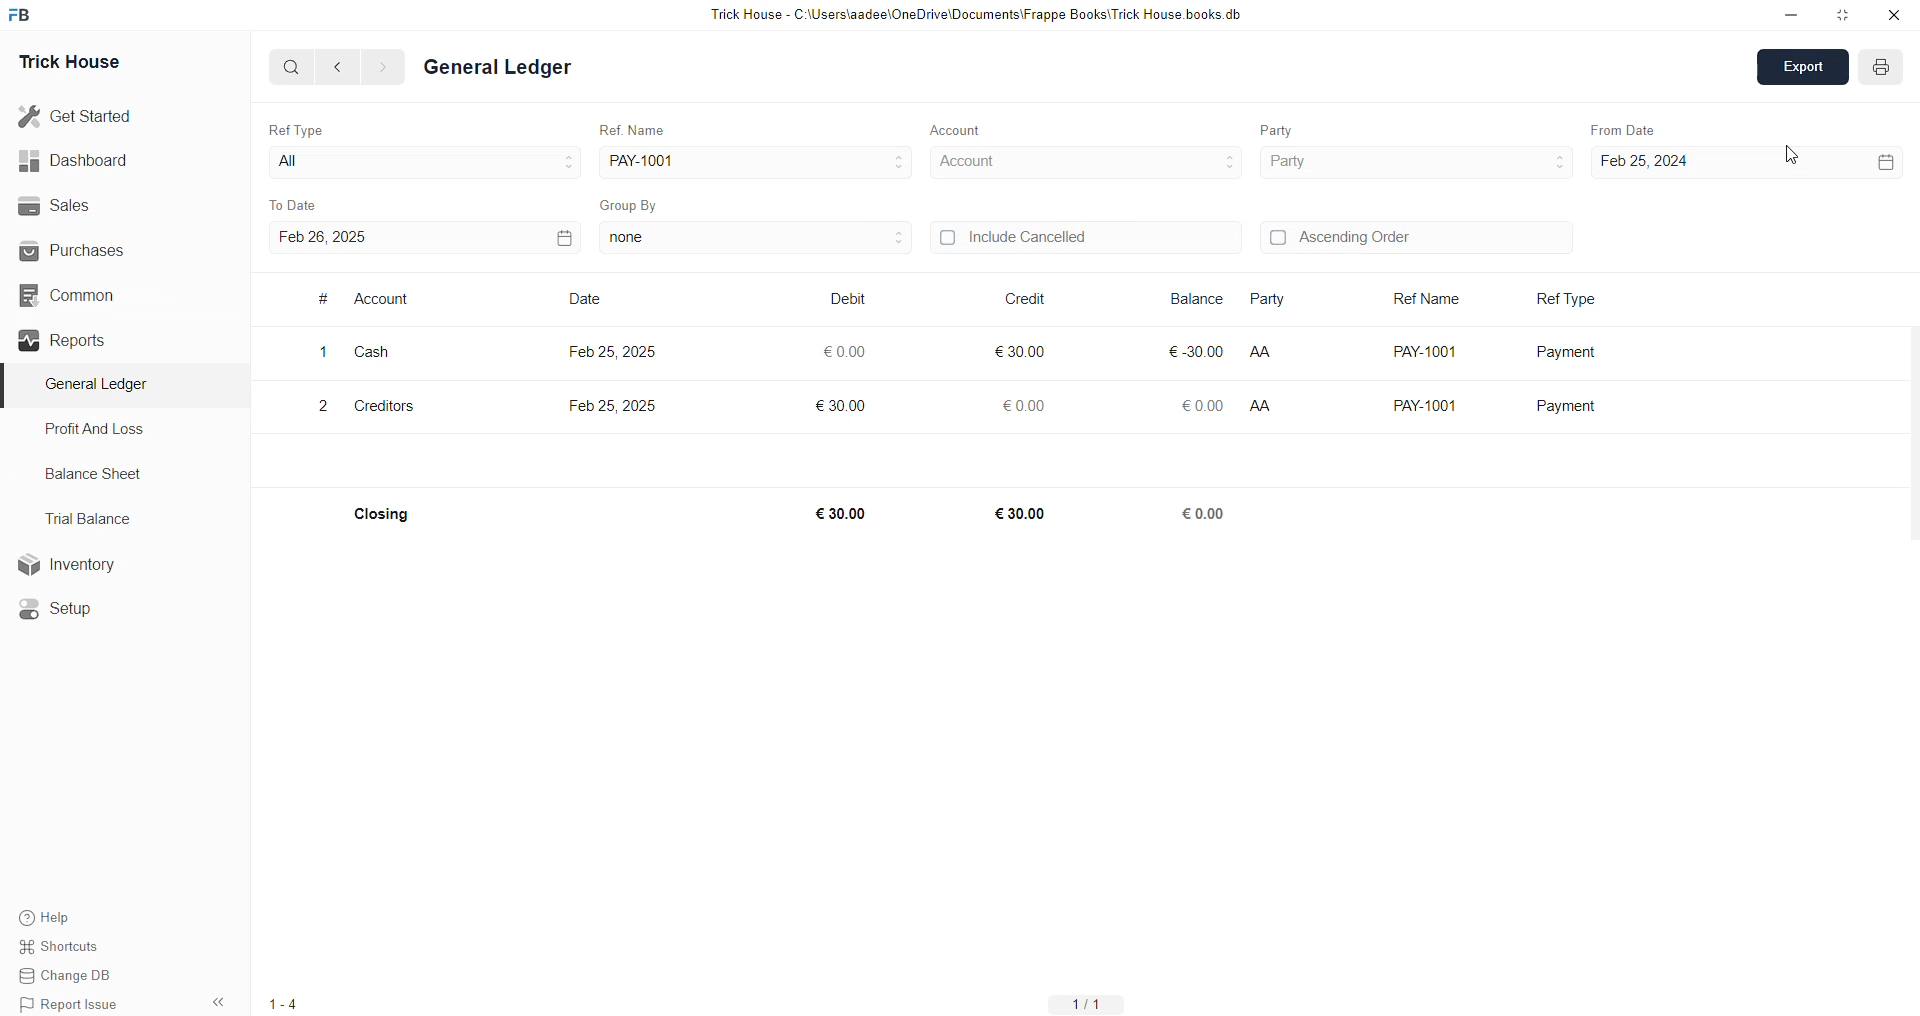 Image resolution: width=1920 pixels, height=1016 pixels. Describe the element at coordinates (1268, 402) in the screenshot. I see `AA` at that location.